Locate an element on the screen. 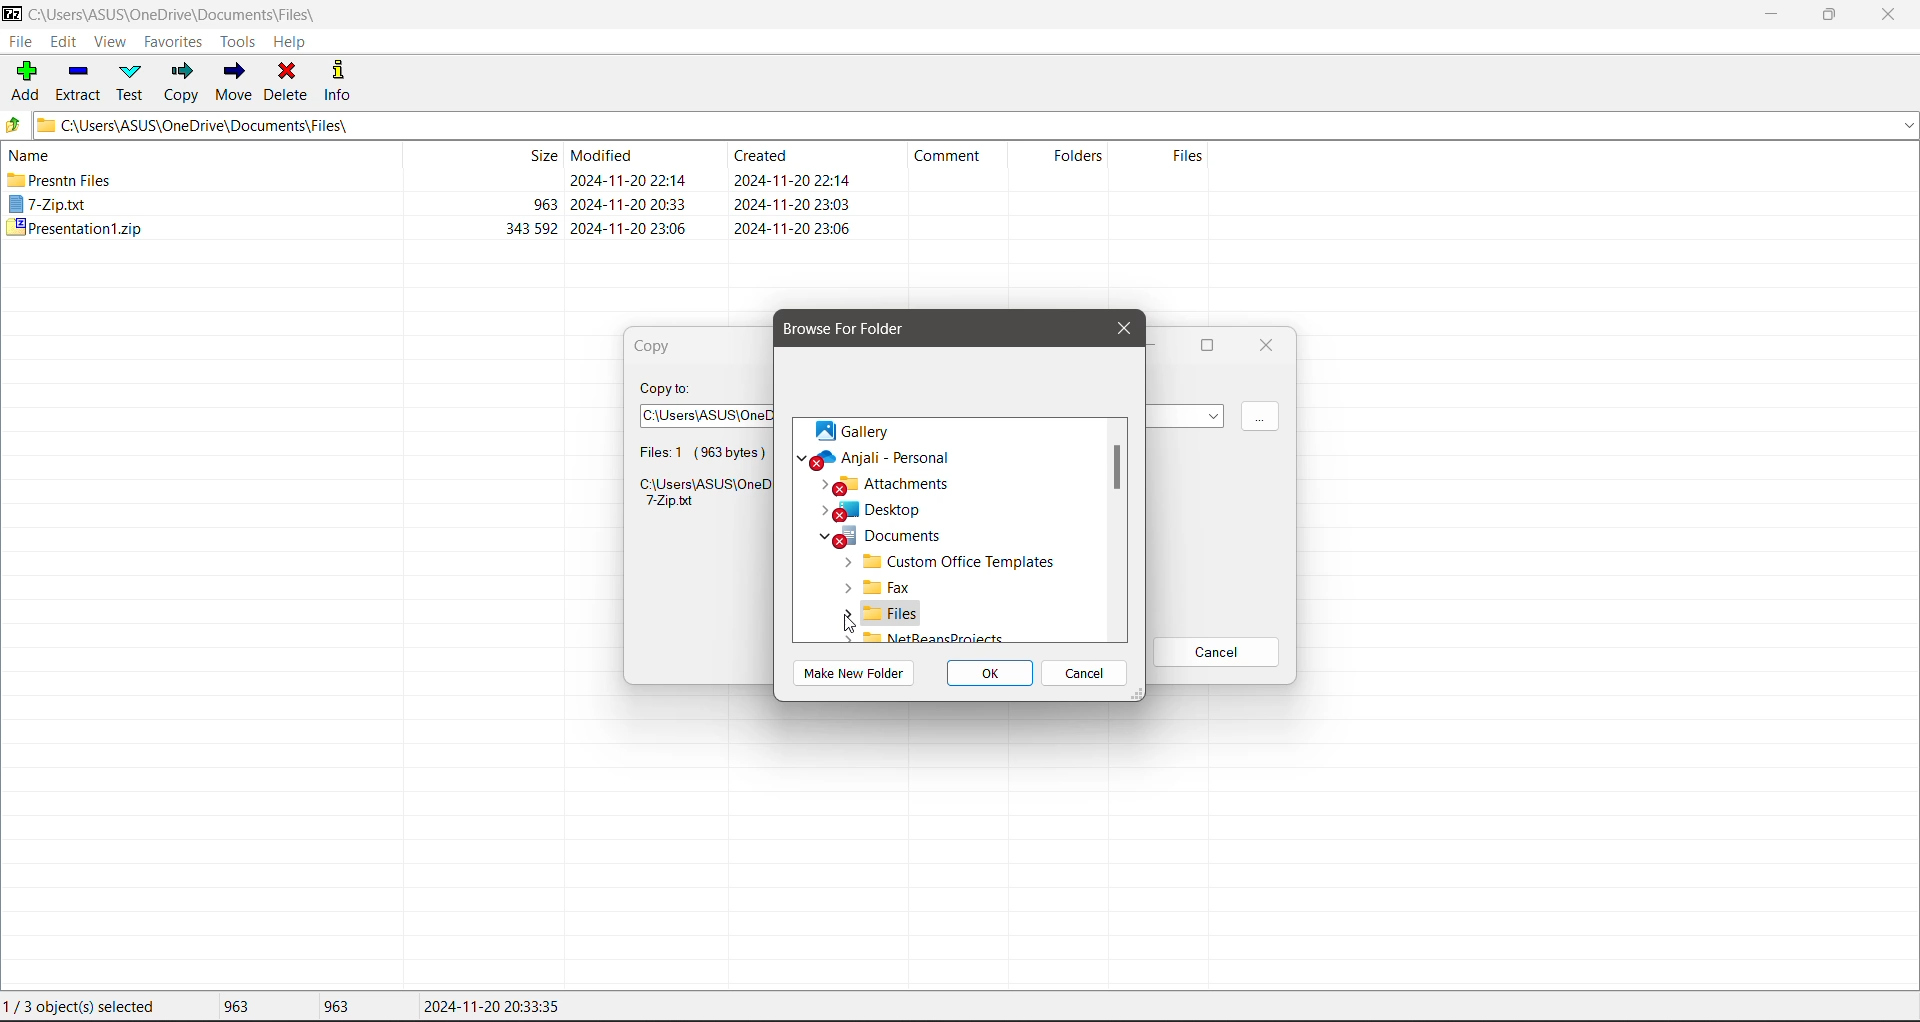  Desktop is located at coordinates (876, 510).